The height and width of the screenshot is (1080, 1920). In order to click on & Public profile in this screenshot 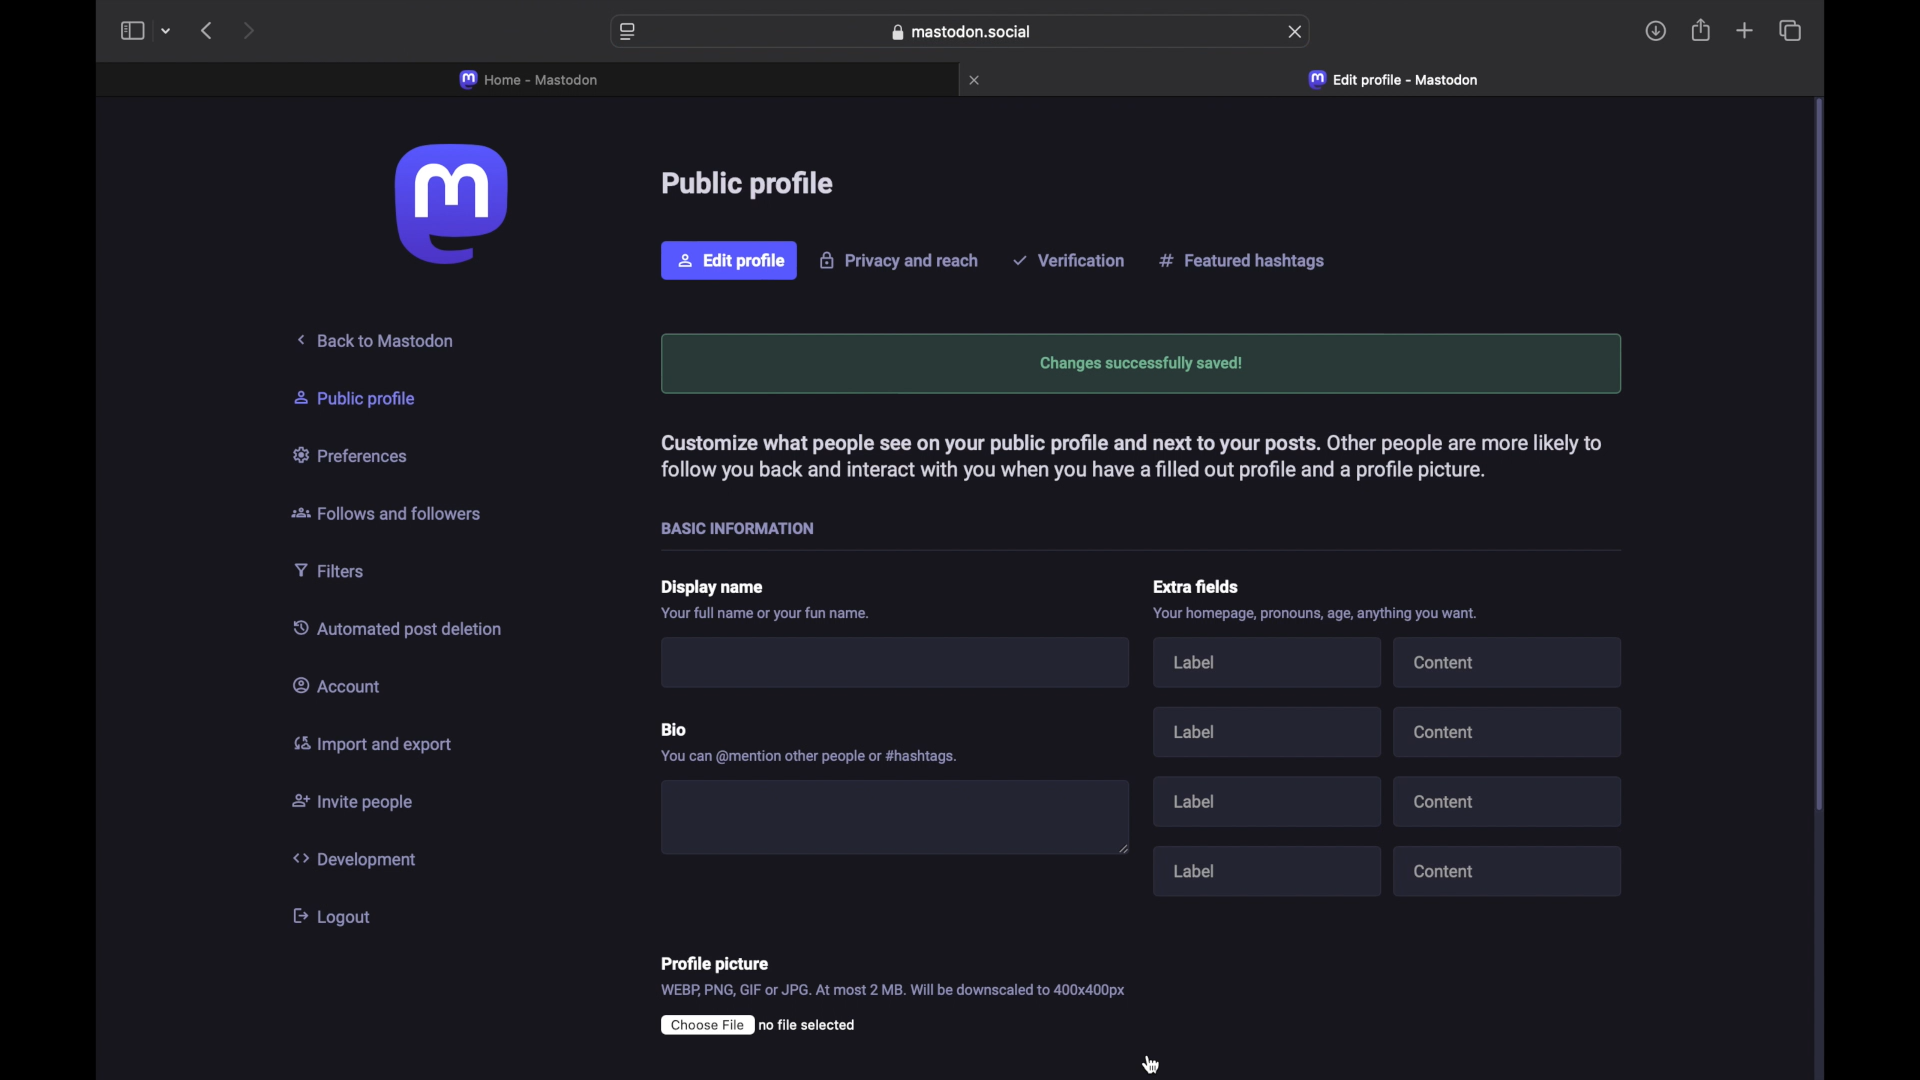, I will do `click(354, 397)`.